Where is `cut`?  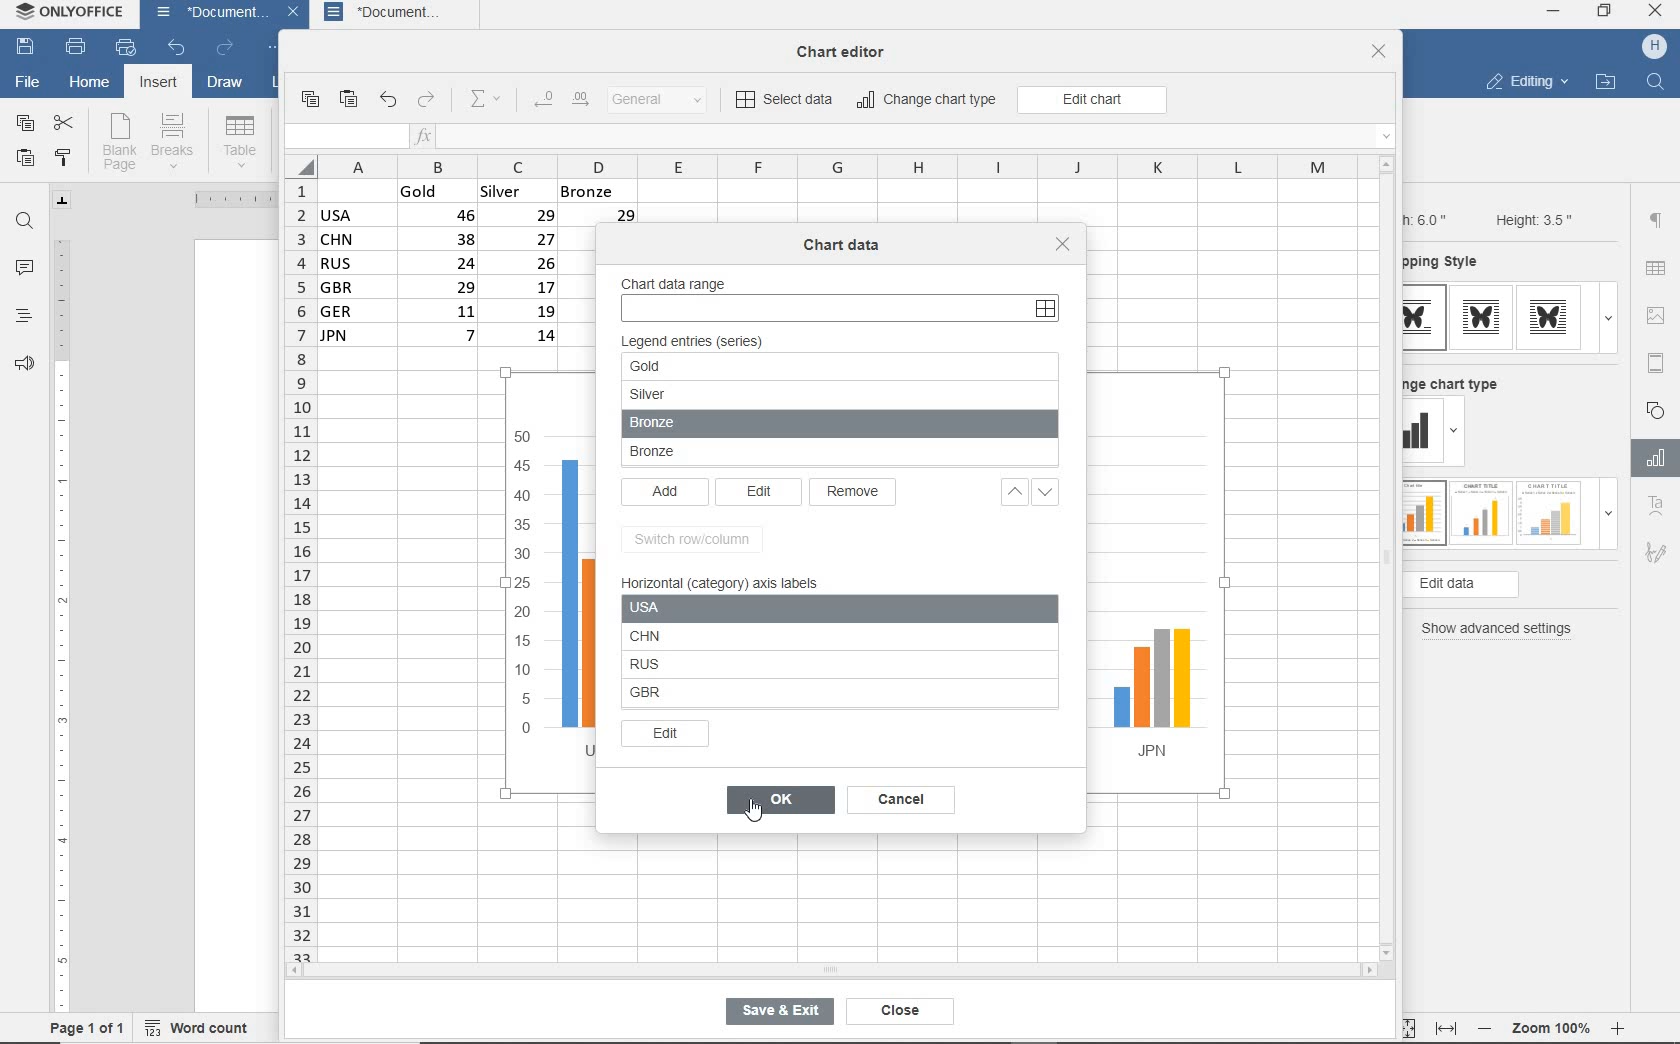
cut is located at coordinates (65, 121).